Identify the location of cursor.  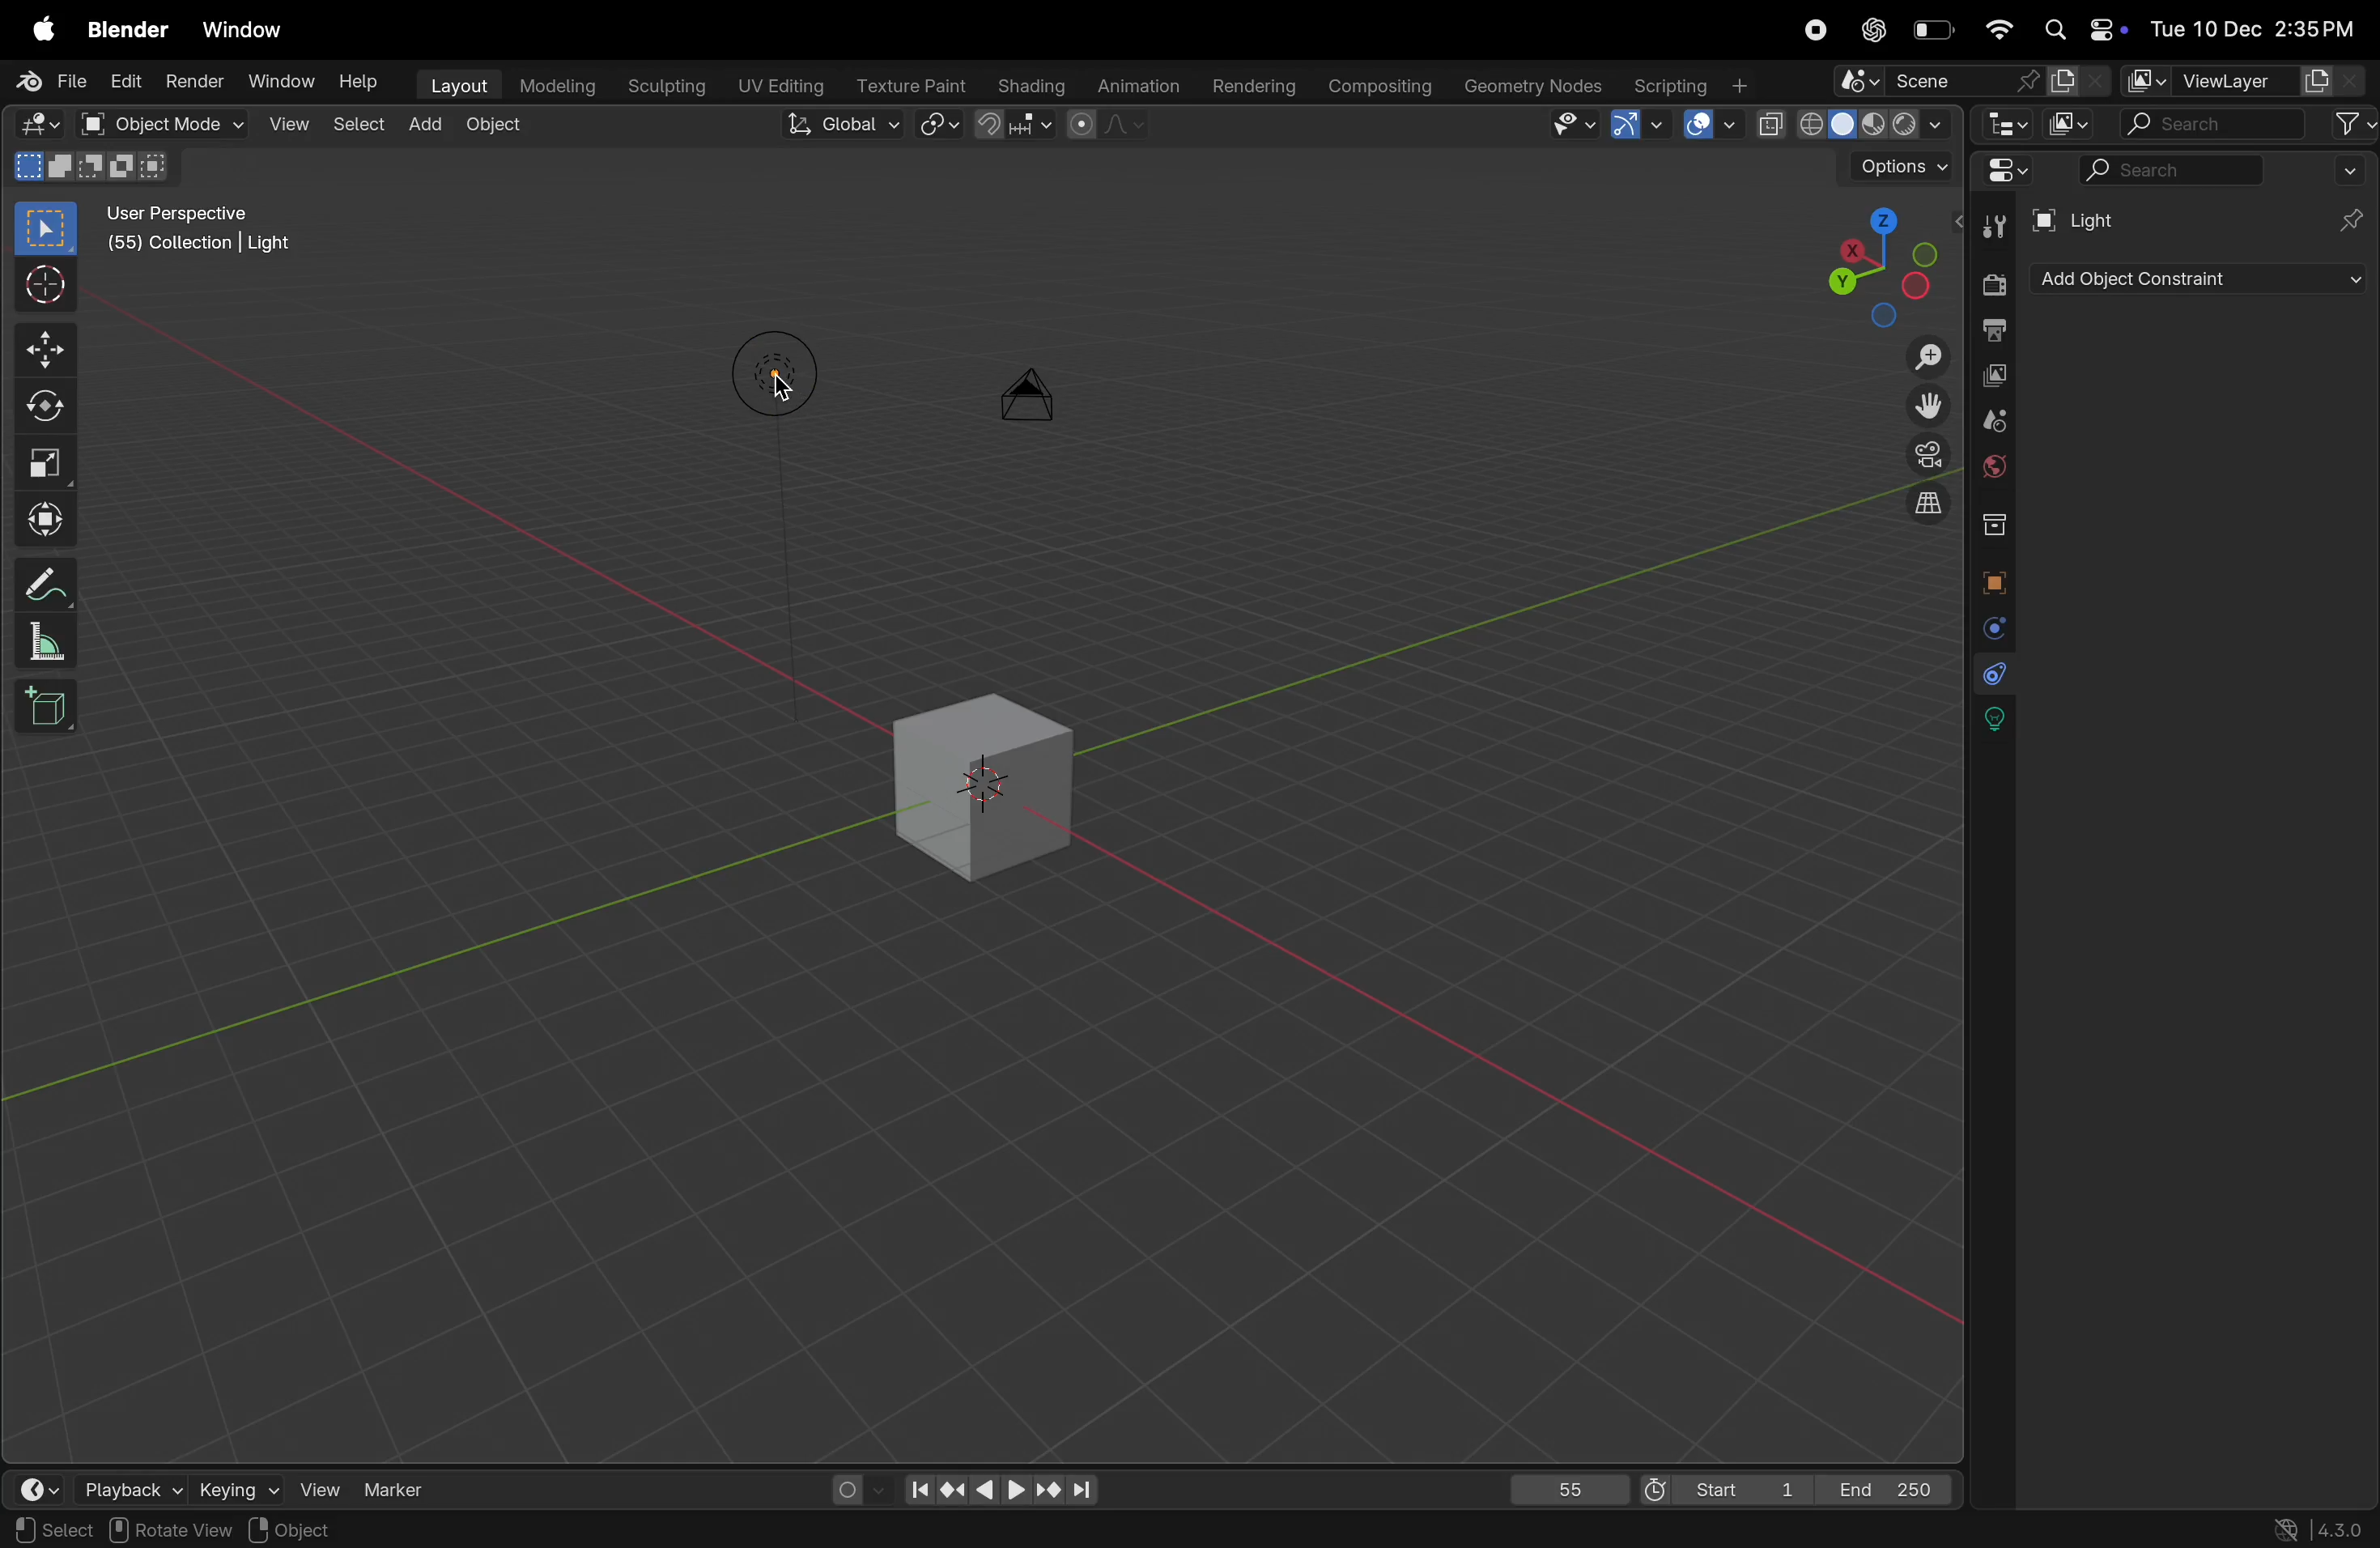
(47, 284).